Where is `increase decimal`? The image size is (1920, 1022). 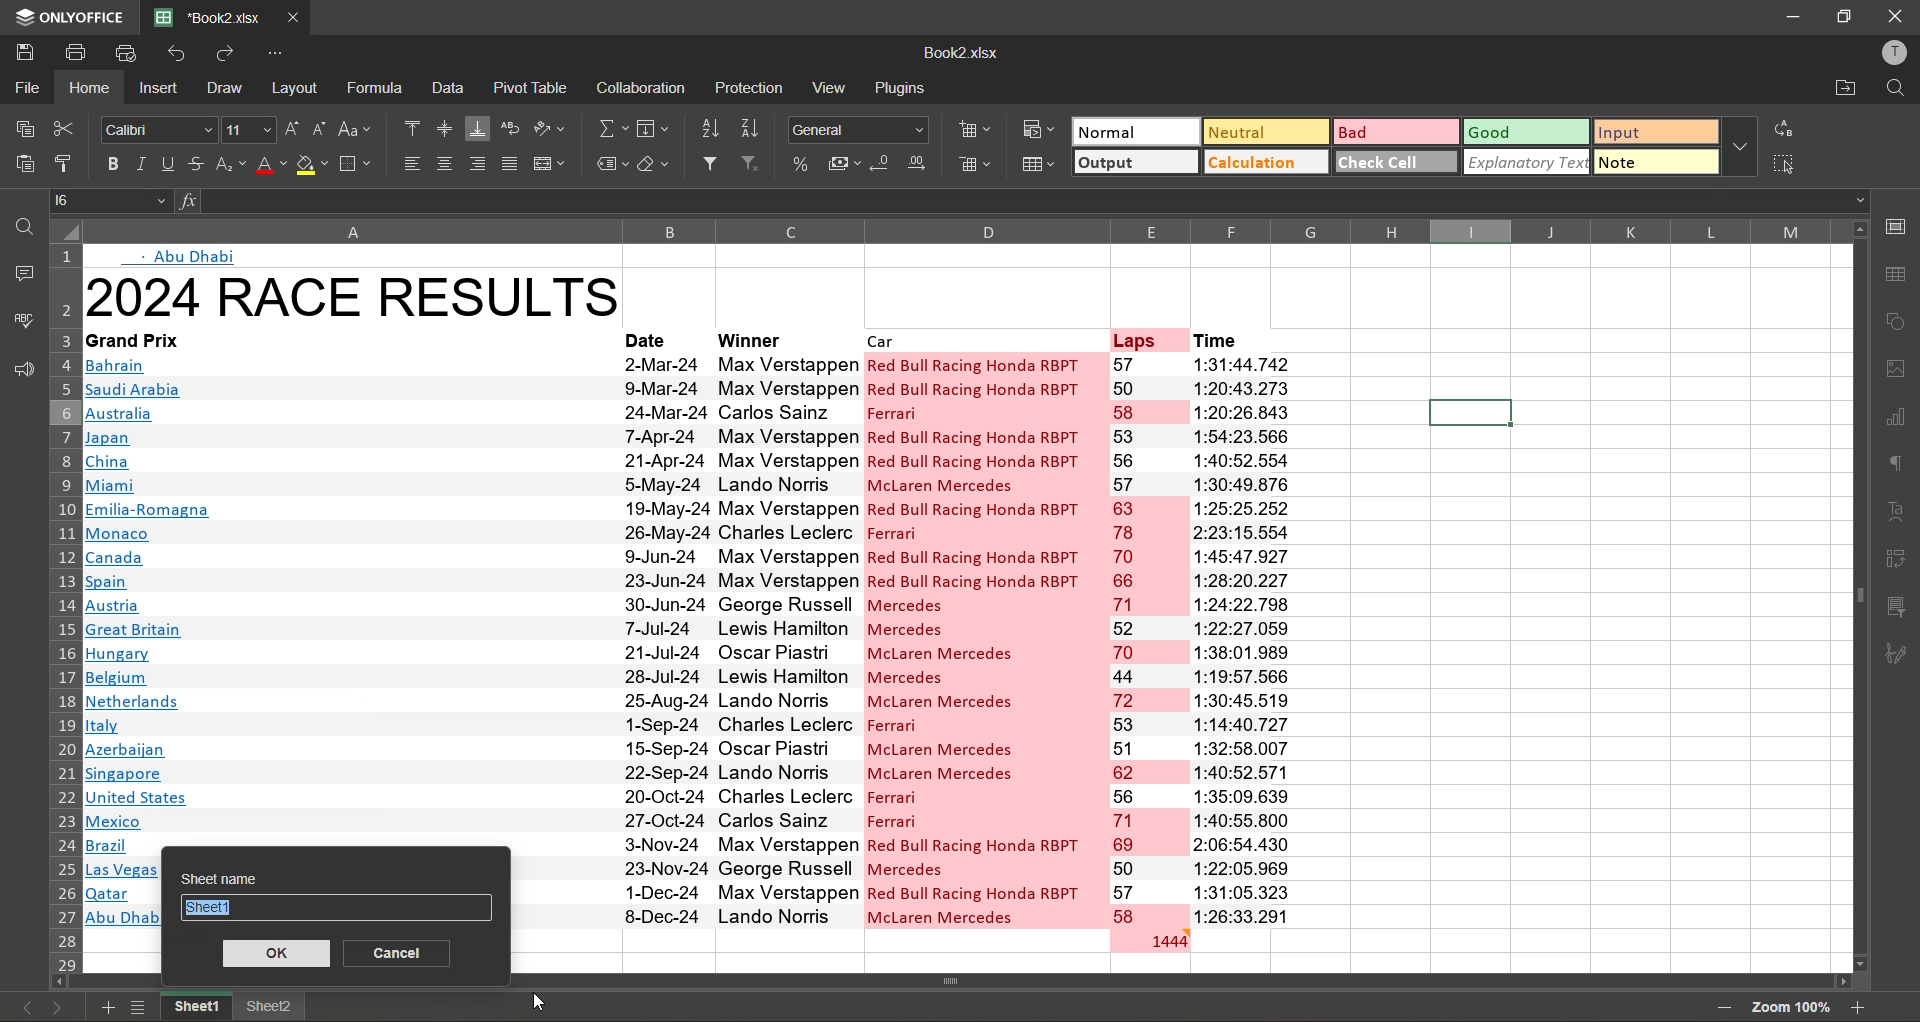 increase decimal is located at coordinates (922, 164).